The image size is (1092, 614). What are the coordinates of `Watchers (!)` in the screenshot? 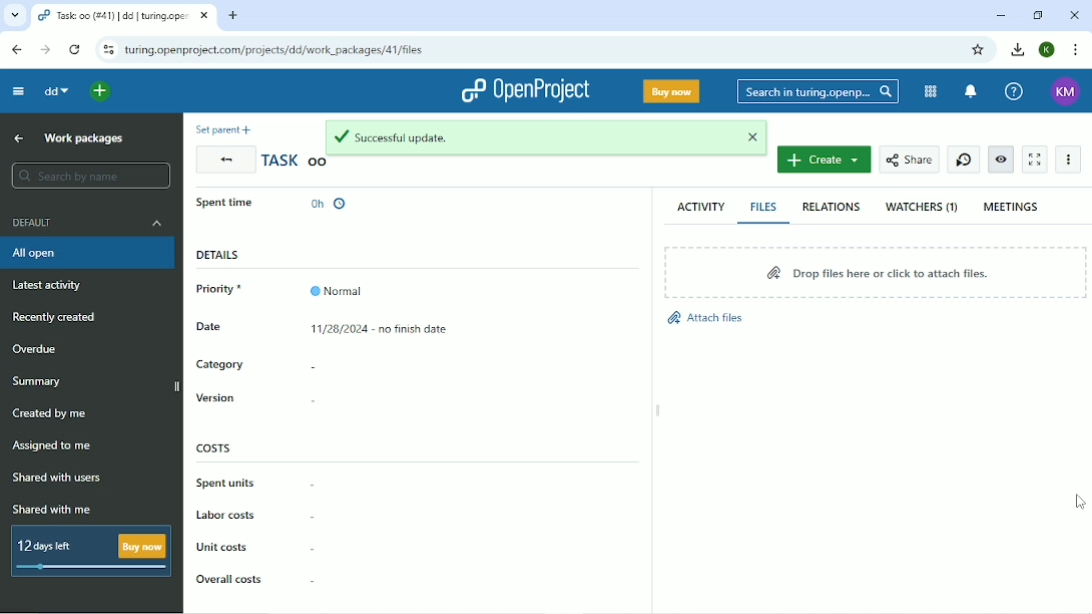 It's located at (922, 208).